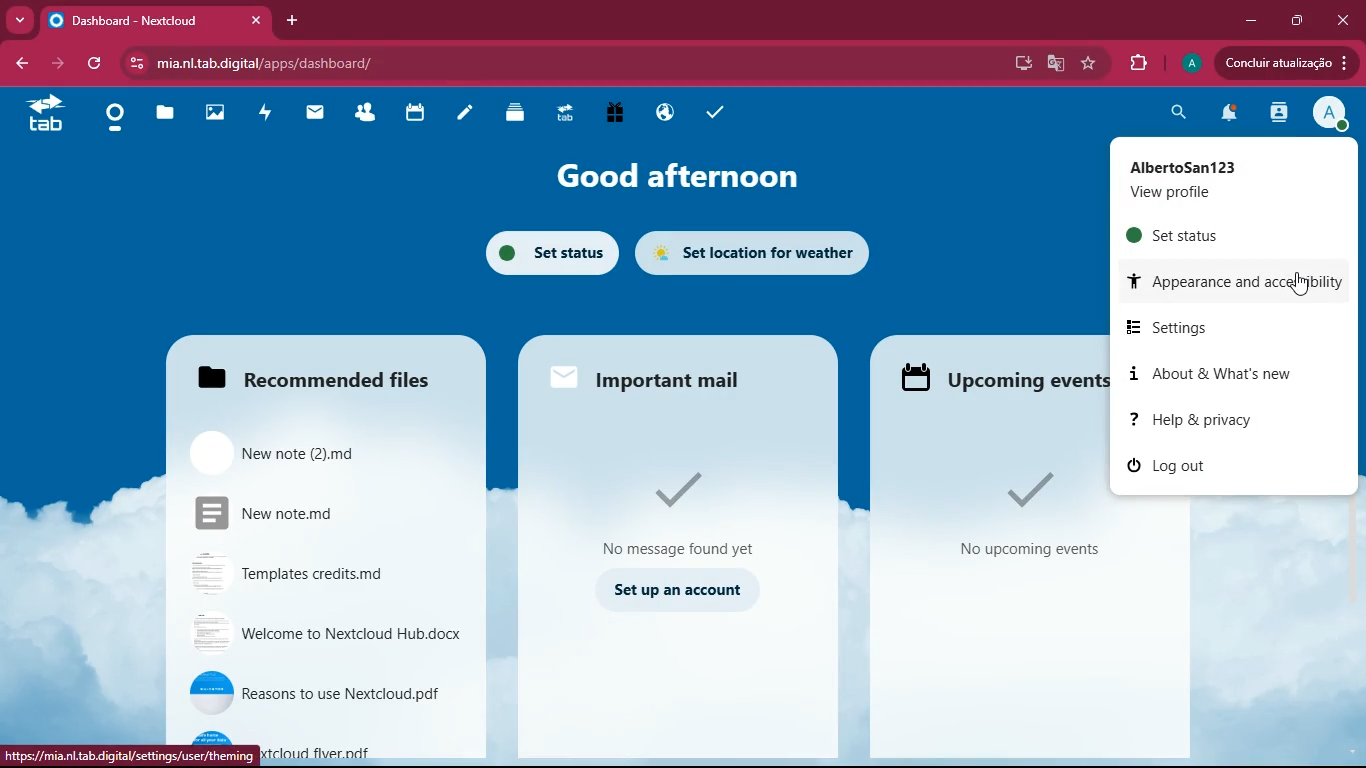 This screenshot has height=768, width=1366. What do you see at coordinates (672, 171) in the screenshot?
I see `good afternoon ` at bounding box center [672, 171].